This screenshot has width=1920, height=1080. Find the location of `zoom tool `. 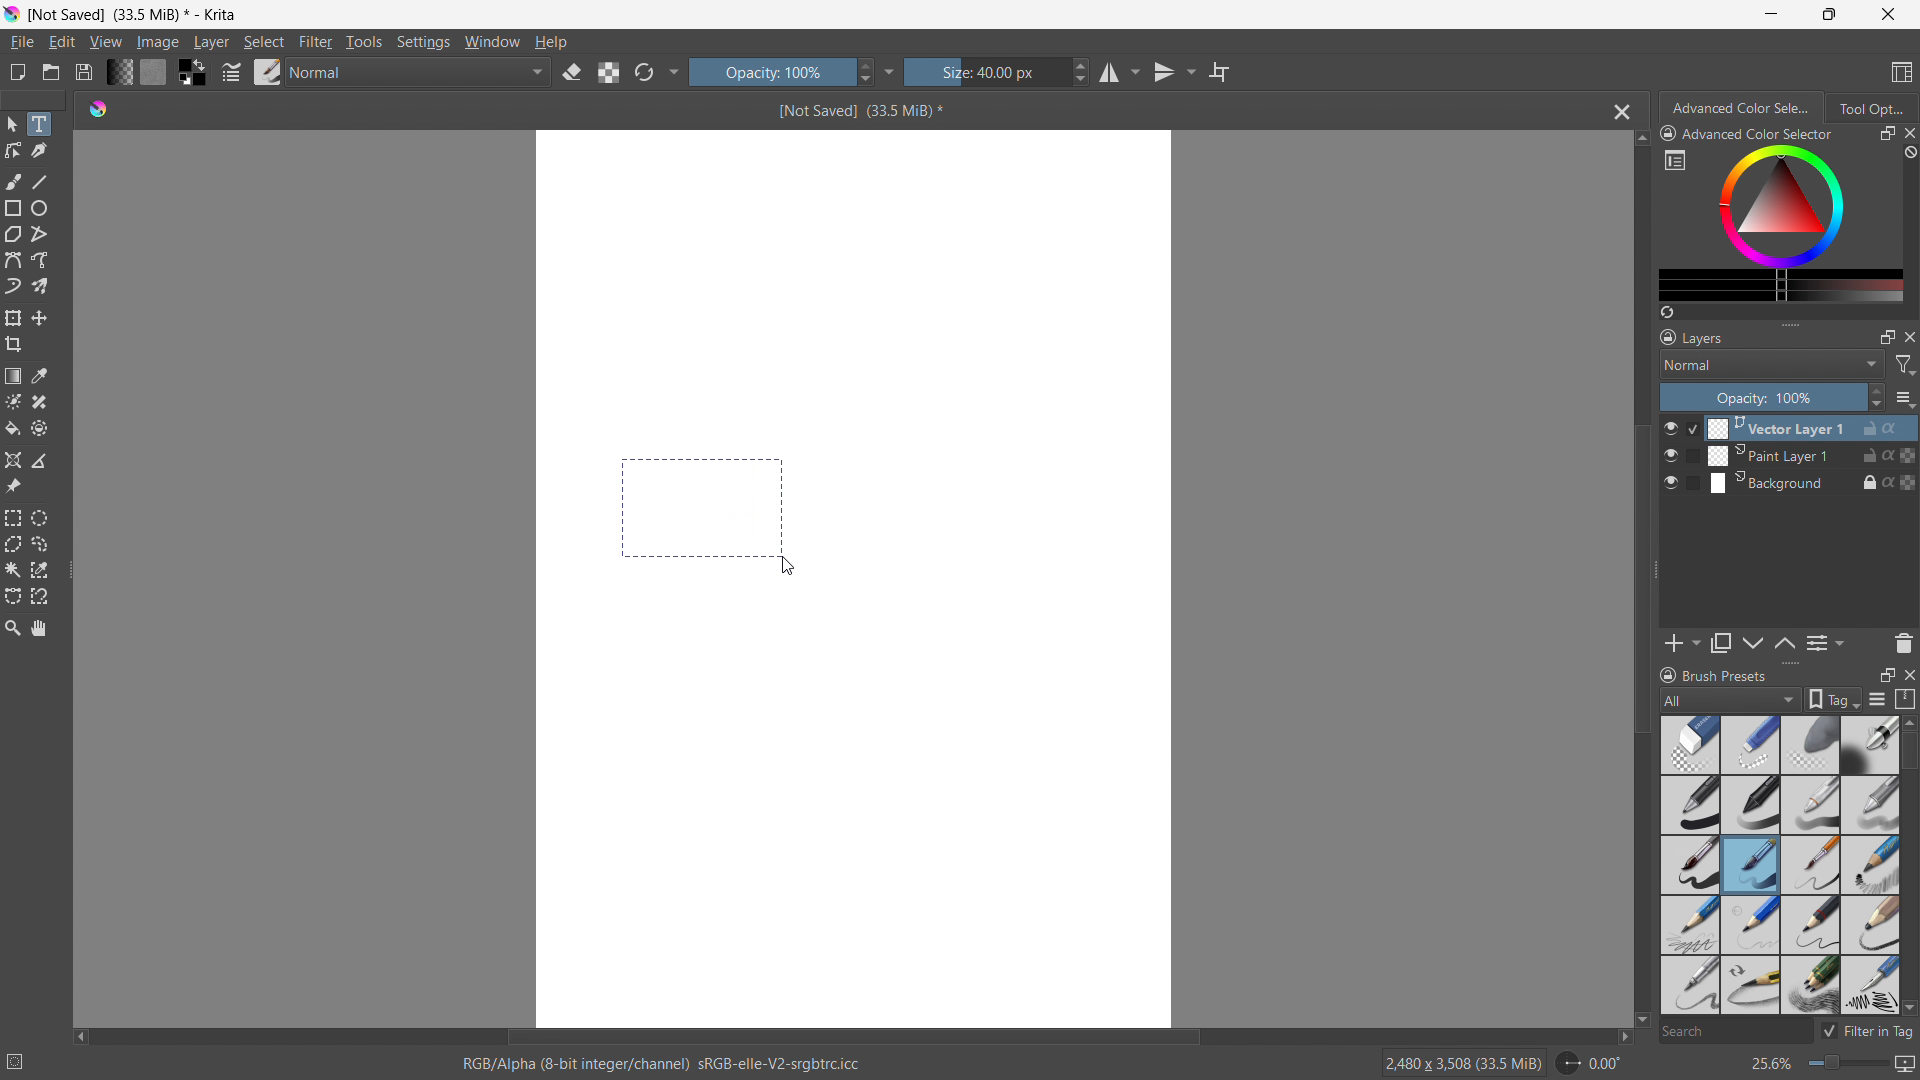

zoom tool  is located at coordinates (12, 626).